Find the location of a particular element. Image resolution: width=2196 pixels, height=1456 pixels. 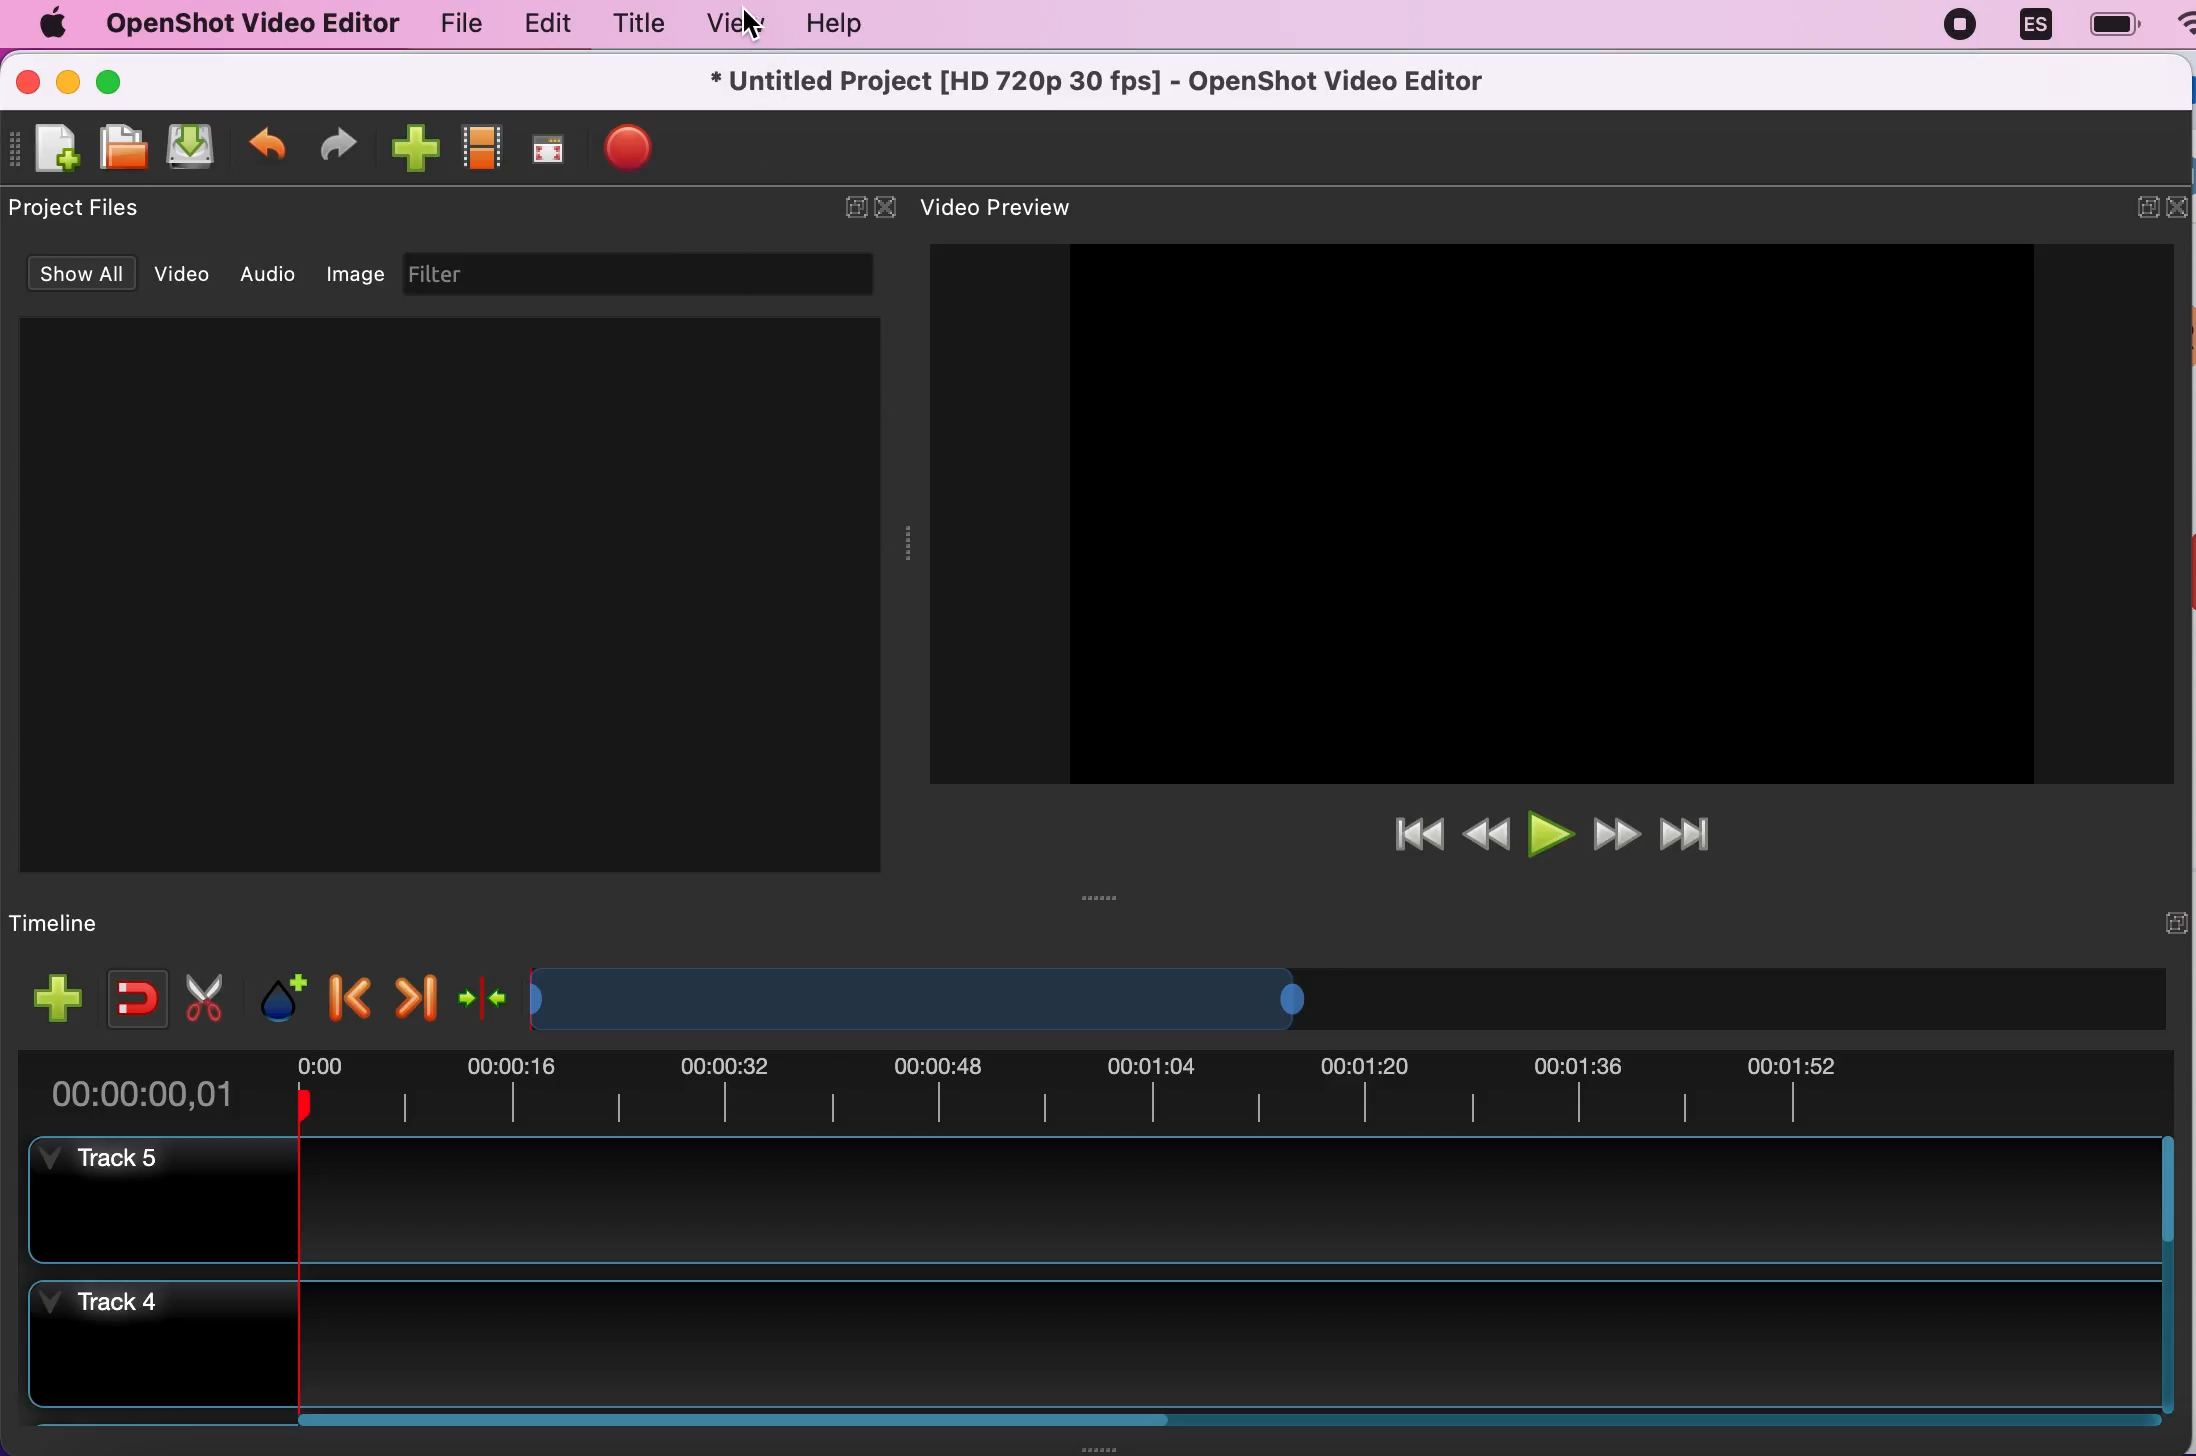

title is located at coordinates (630, 24).